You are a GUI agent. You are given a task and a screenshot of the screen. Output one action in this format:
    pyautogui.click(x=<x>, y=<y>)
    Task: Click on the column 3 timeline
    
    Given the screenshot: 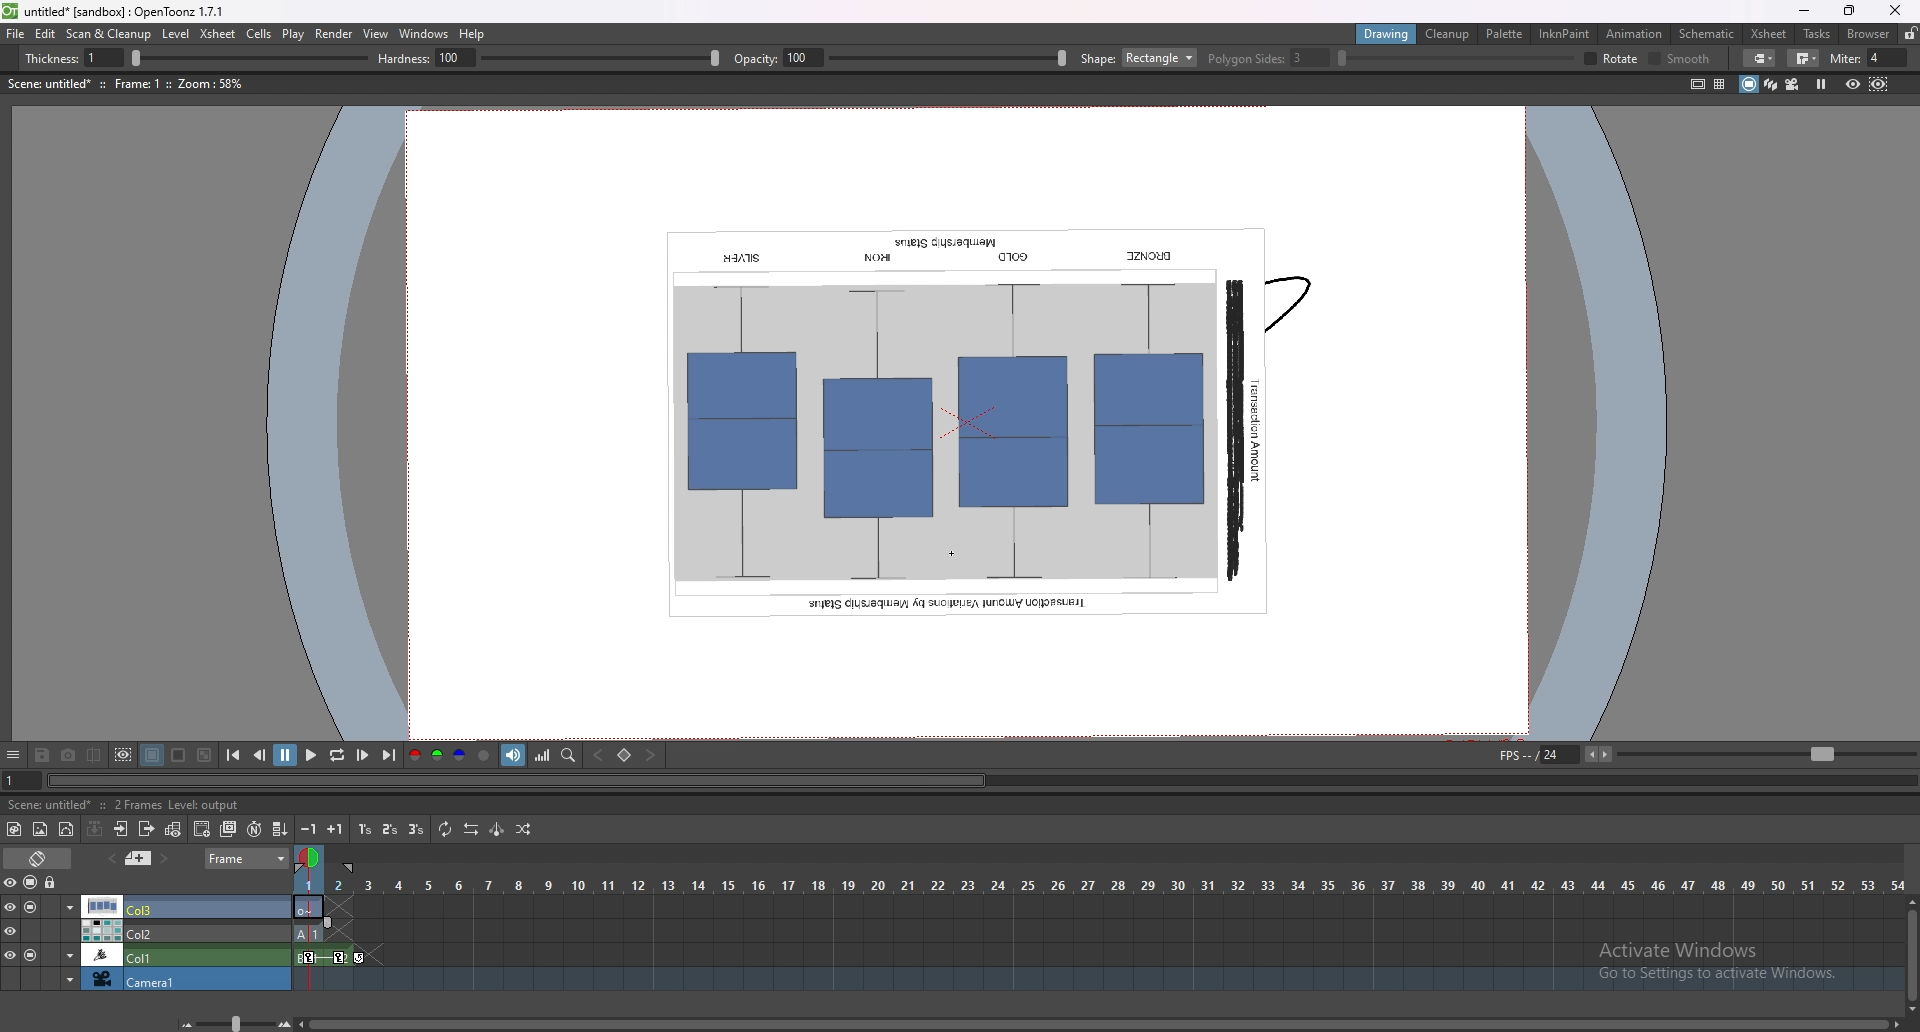 What is the action you would take?
    pyautogui.click(x=1099, y=909)
    